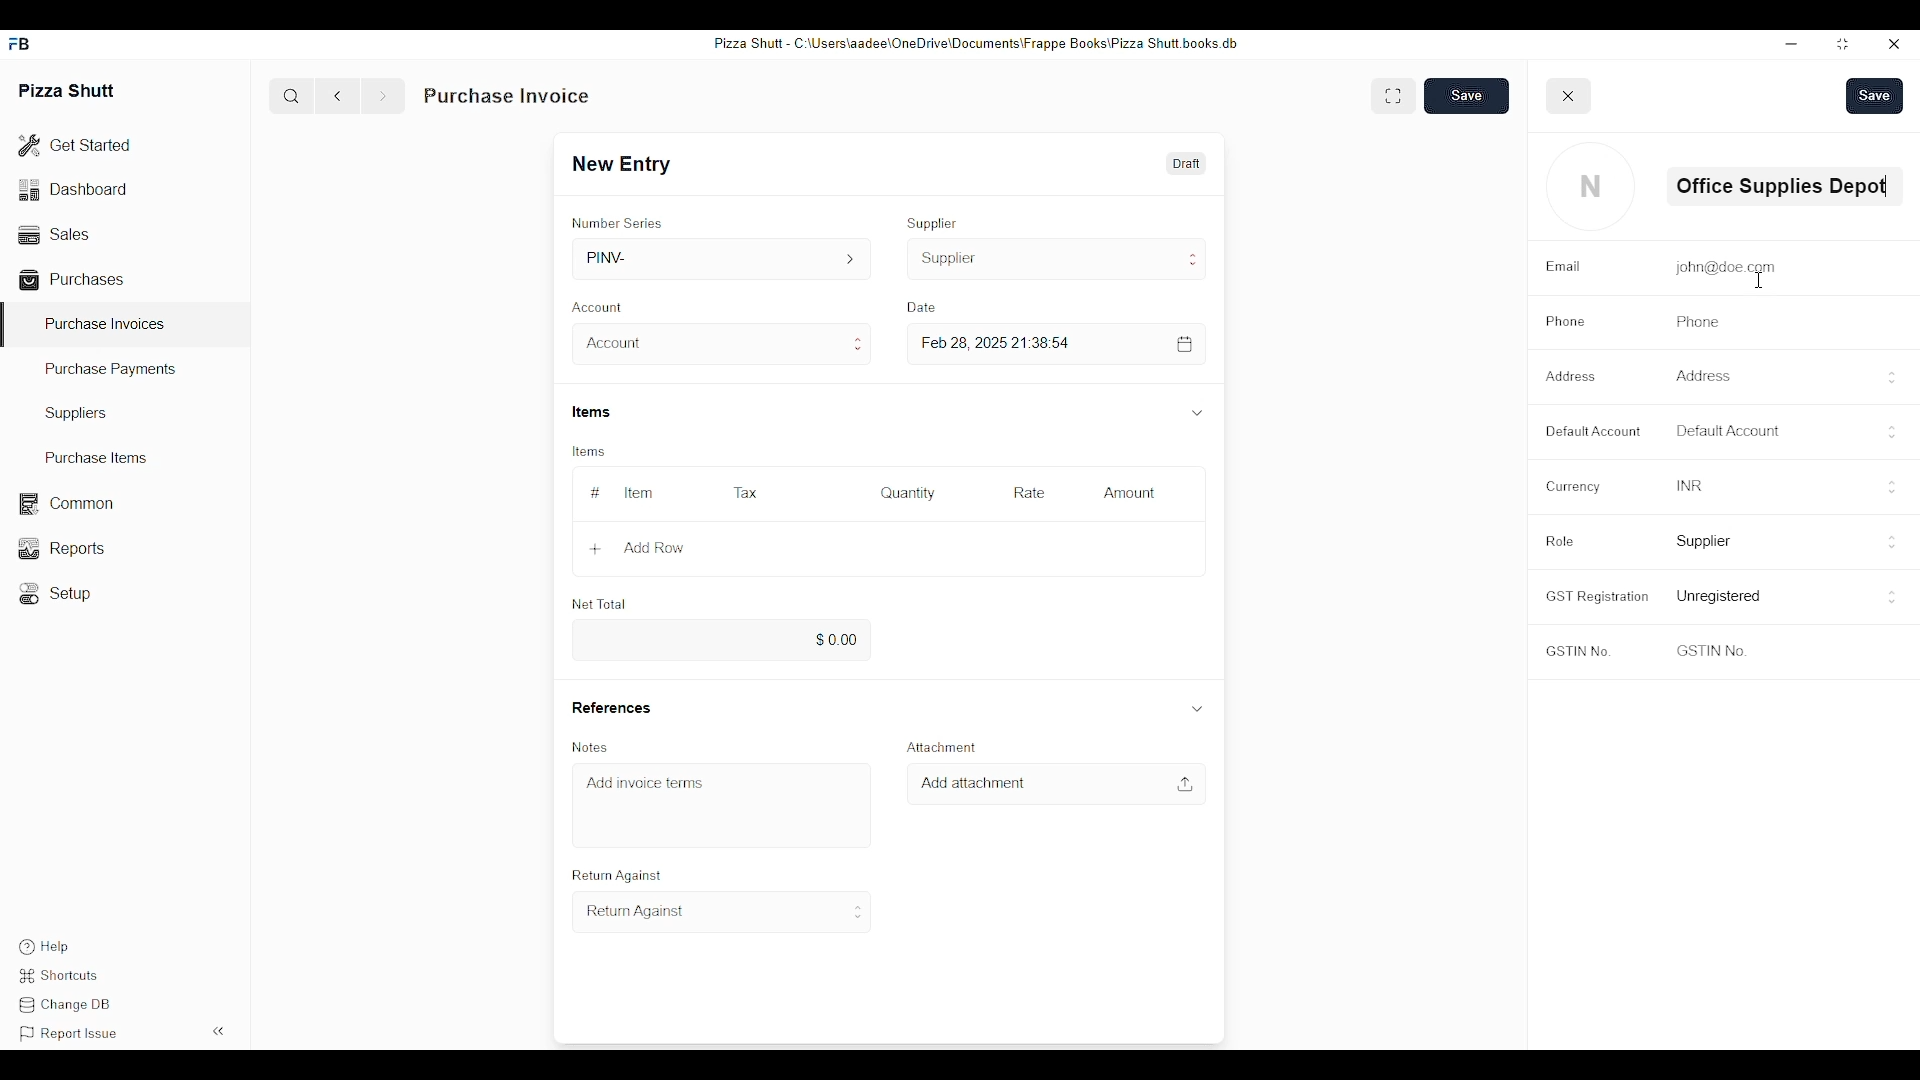 This screenshot has width=1920, height=1080. I want to click on Draft, so click(1184, 163).